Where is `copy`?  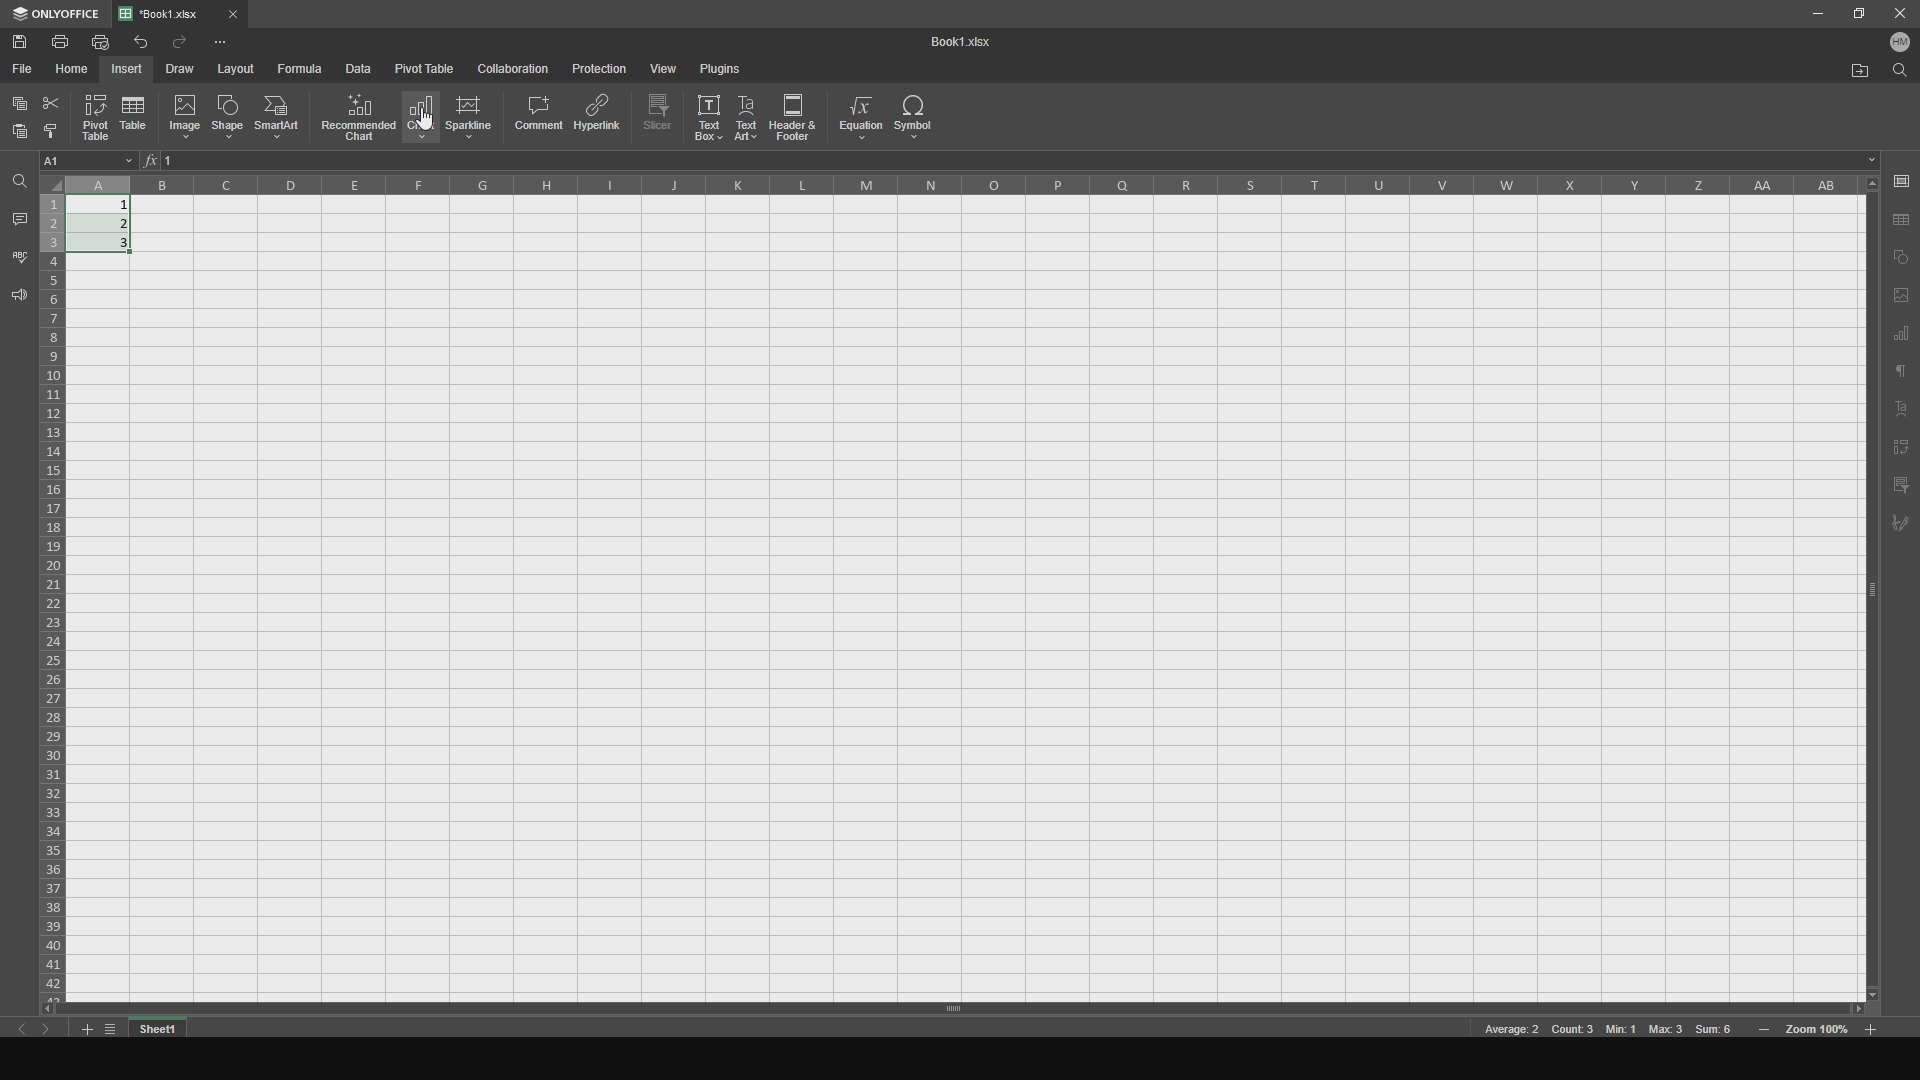
copy is located at coordinates (1901, 256).